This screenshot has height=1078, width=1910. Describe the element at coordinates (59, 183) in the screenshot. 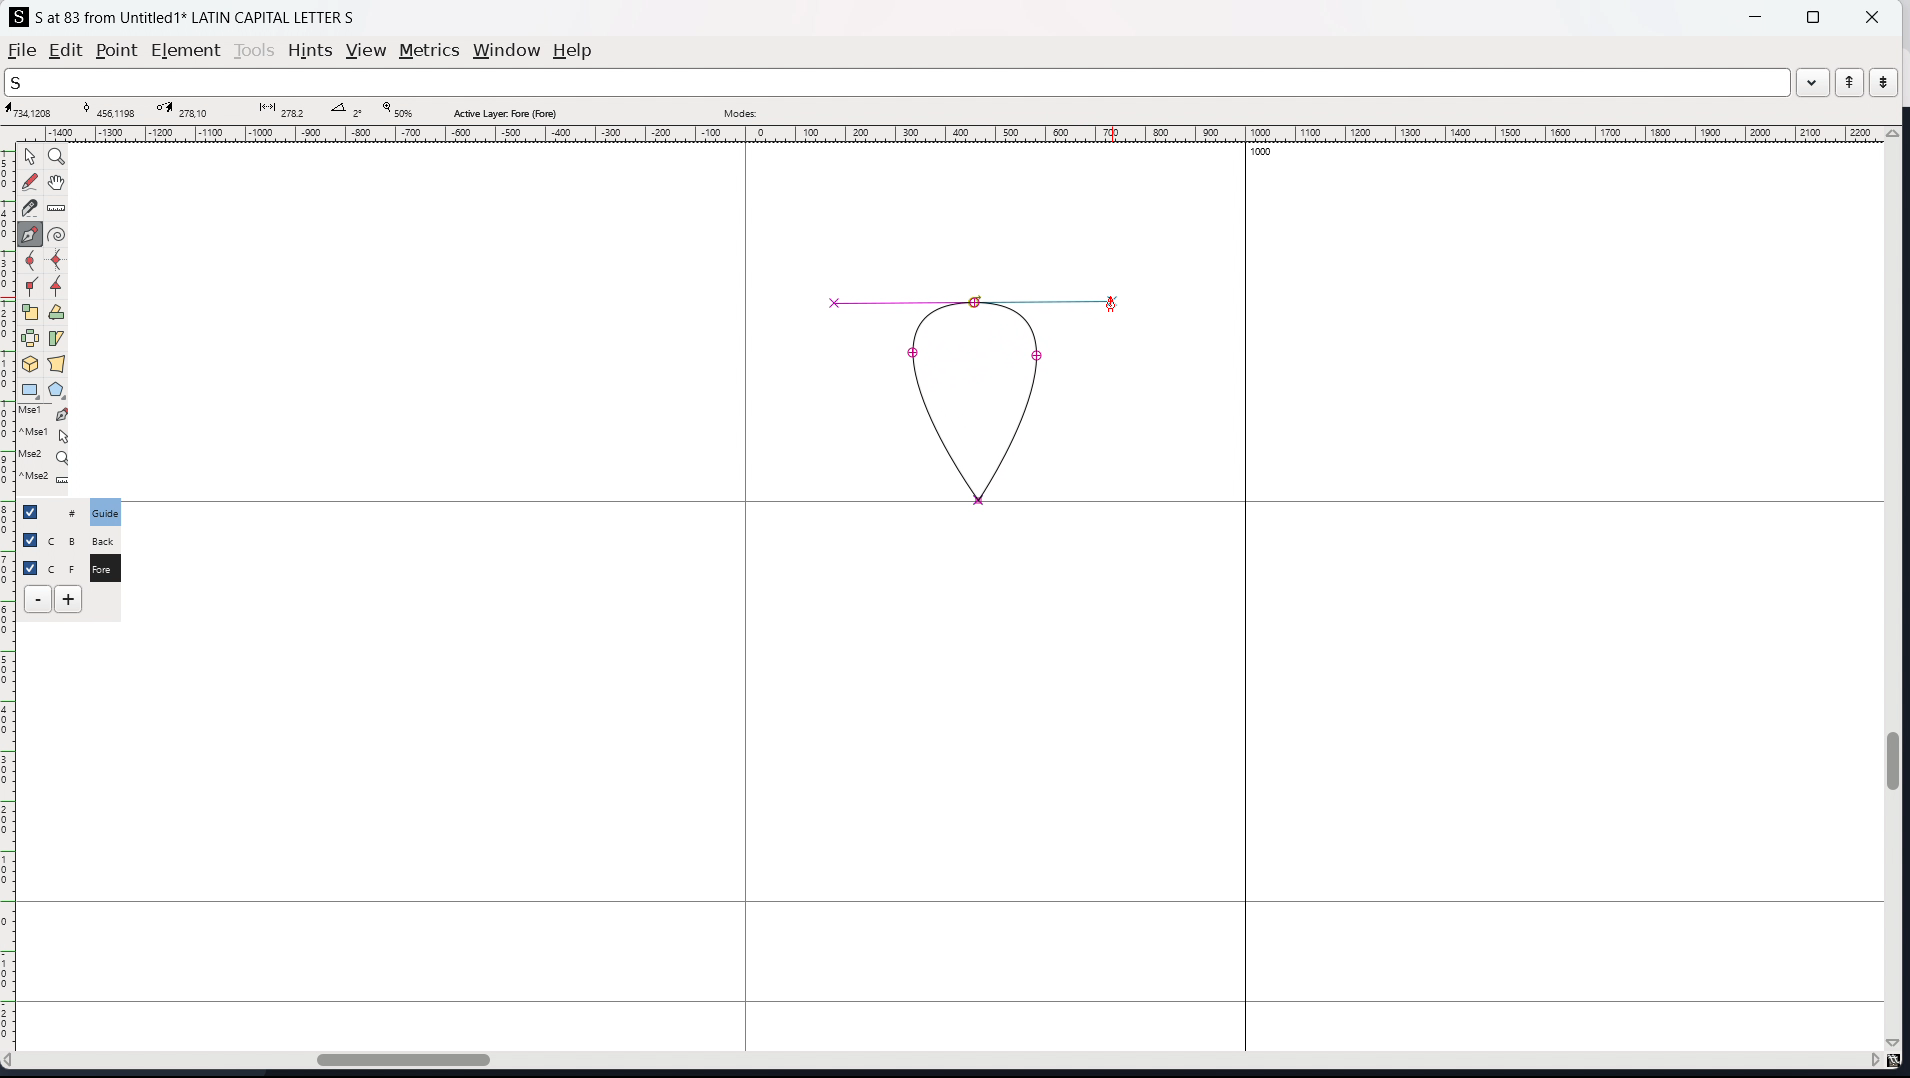

I see `scroll by hand` at that location.